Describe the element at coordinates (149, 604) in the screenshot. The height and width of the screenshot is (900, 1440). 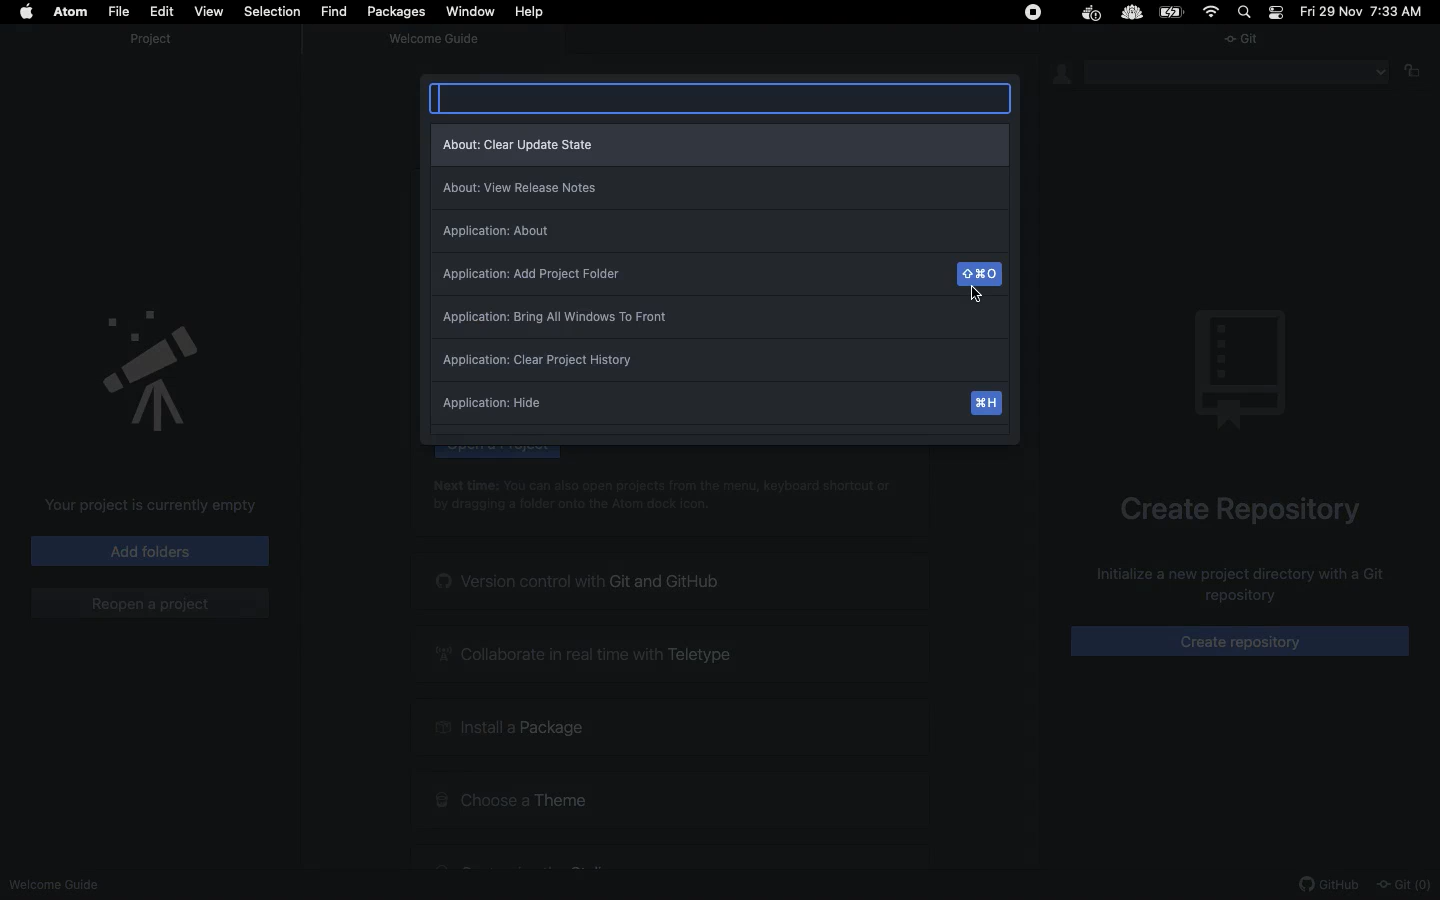
I see `Reopen a project ` at that location.